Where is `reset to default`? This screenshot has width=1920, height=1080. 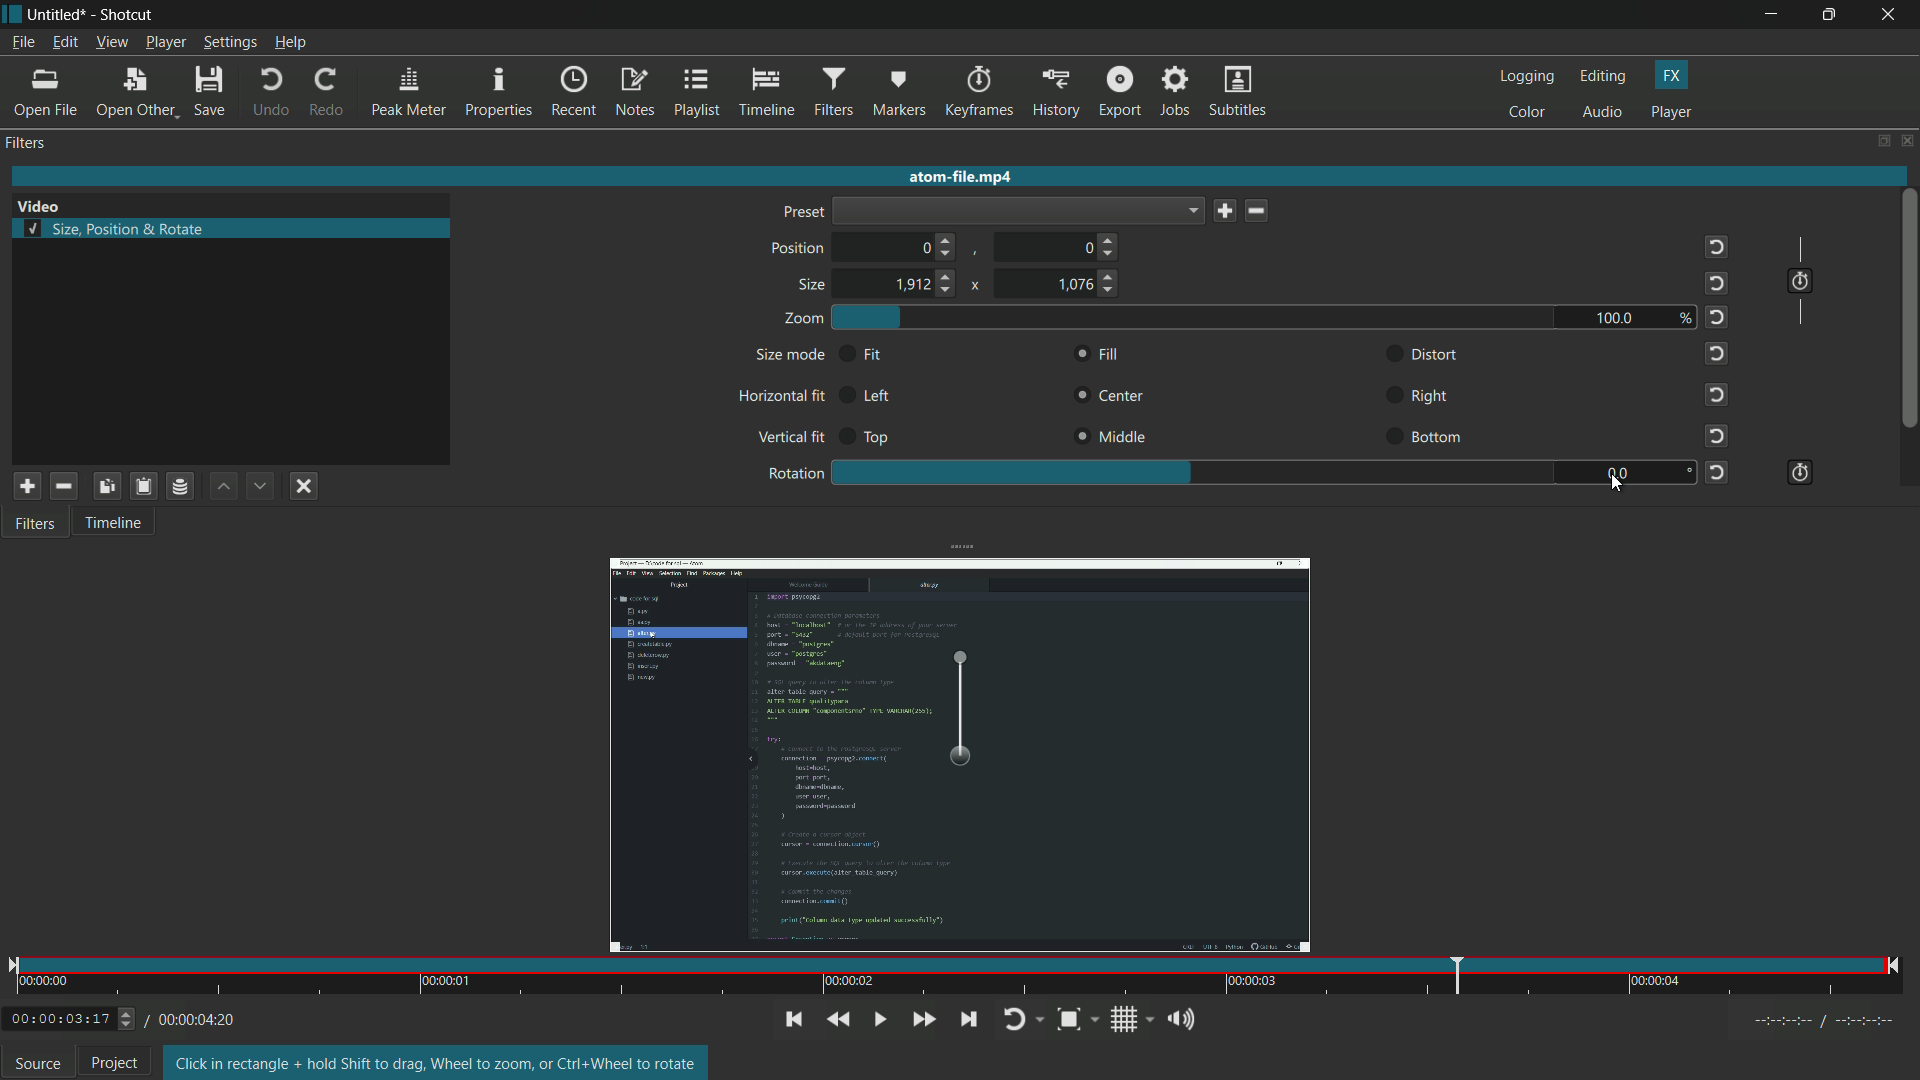 reset to default is located at coordinates (1718, 393).